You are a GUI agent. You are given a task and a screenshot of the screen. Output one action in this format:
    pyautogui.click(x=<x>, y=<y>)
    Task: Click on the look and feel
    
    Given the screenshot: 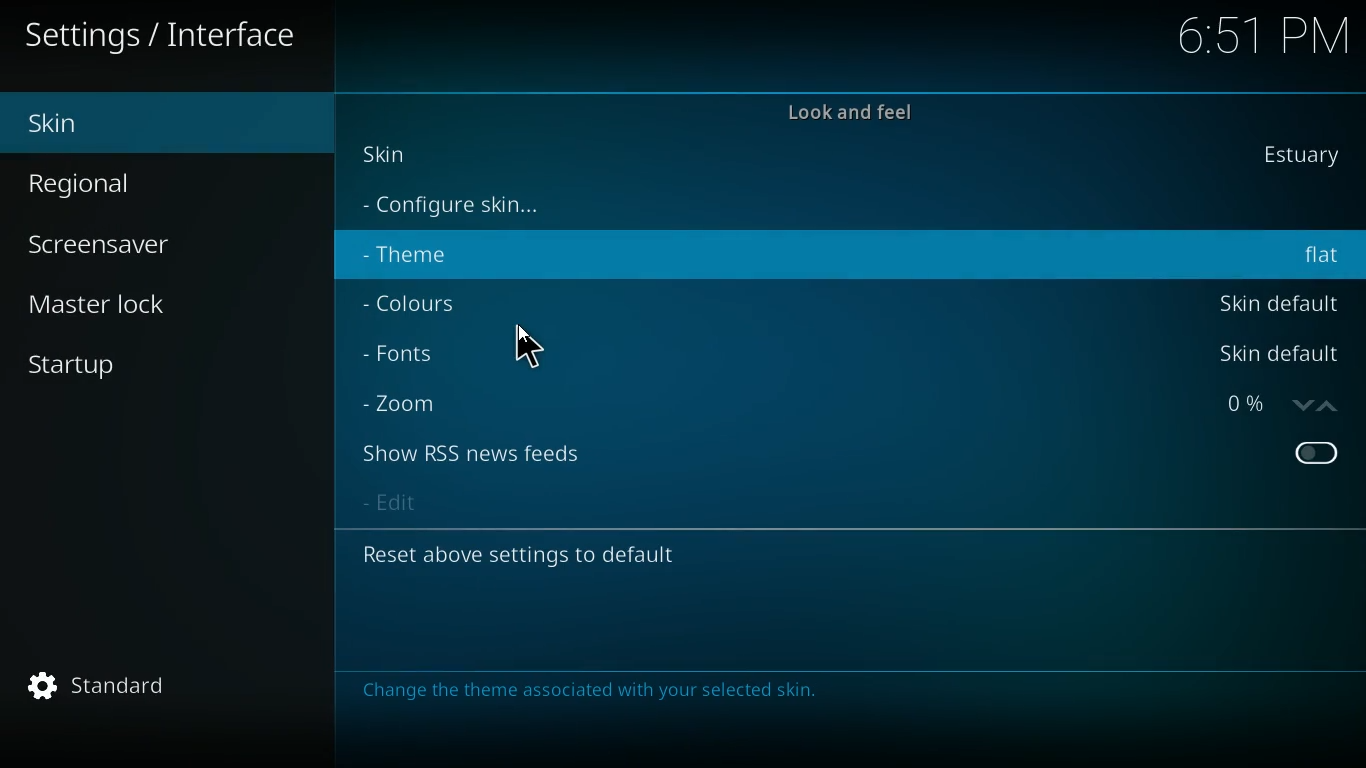 What is the action you would take?
    pyautogui.click(x=848, y=120)
    